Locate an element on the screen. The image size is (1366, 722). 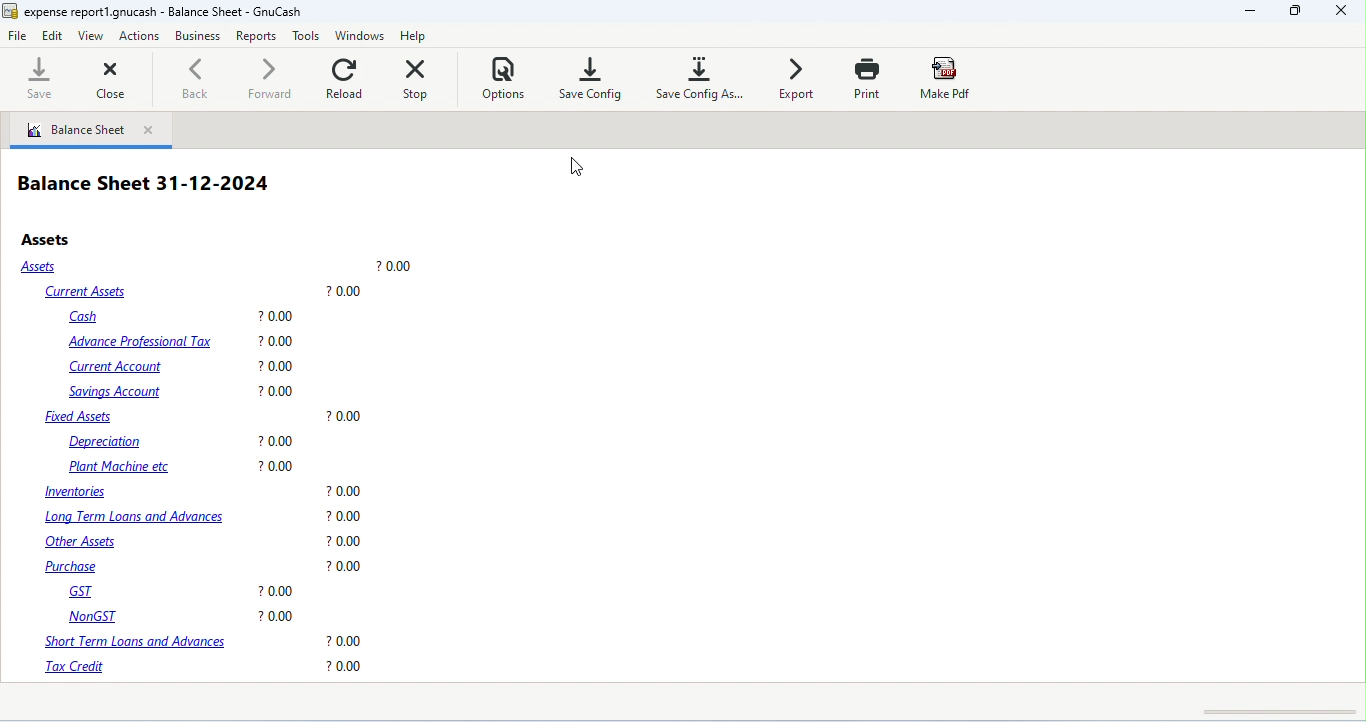
windows is located at coordinates (360, 35).